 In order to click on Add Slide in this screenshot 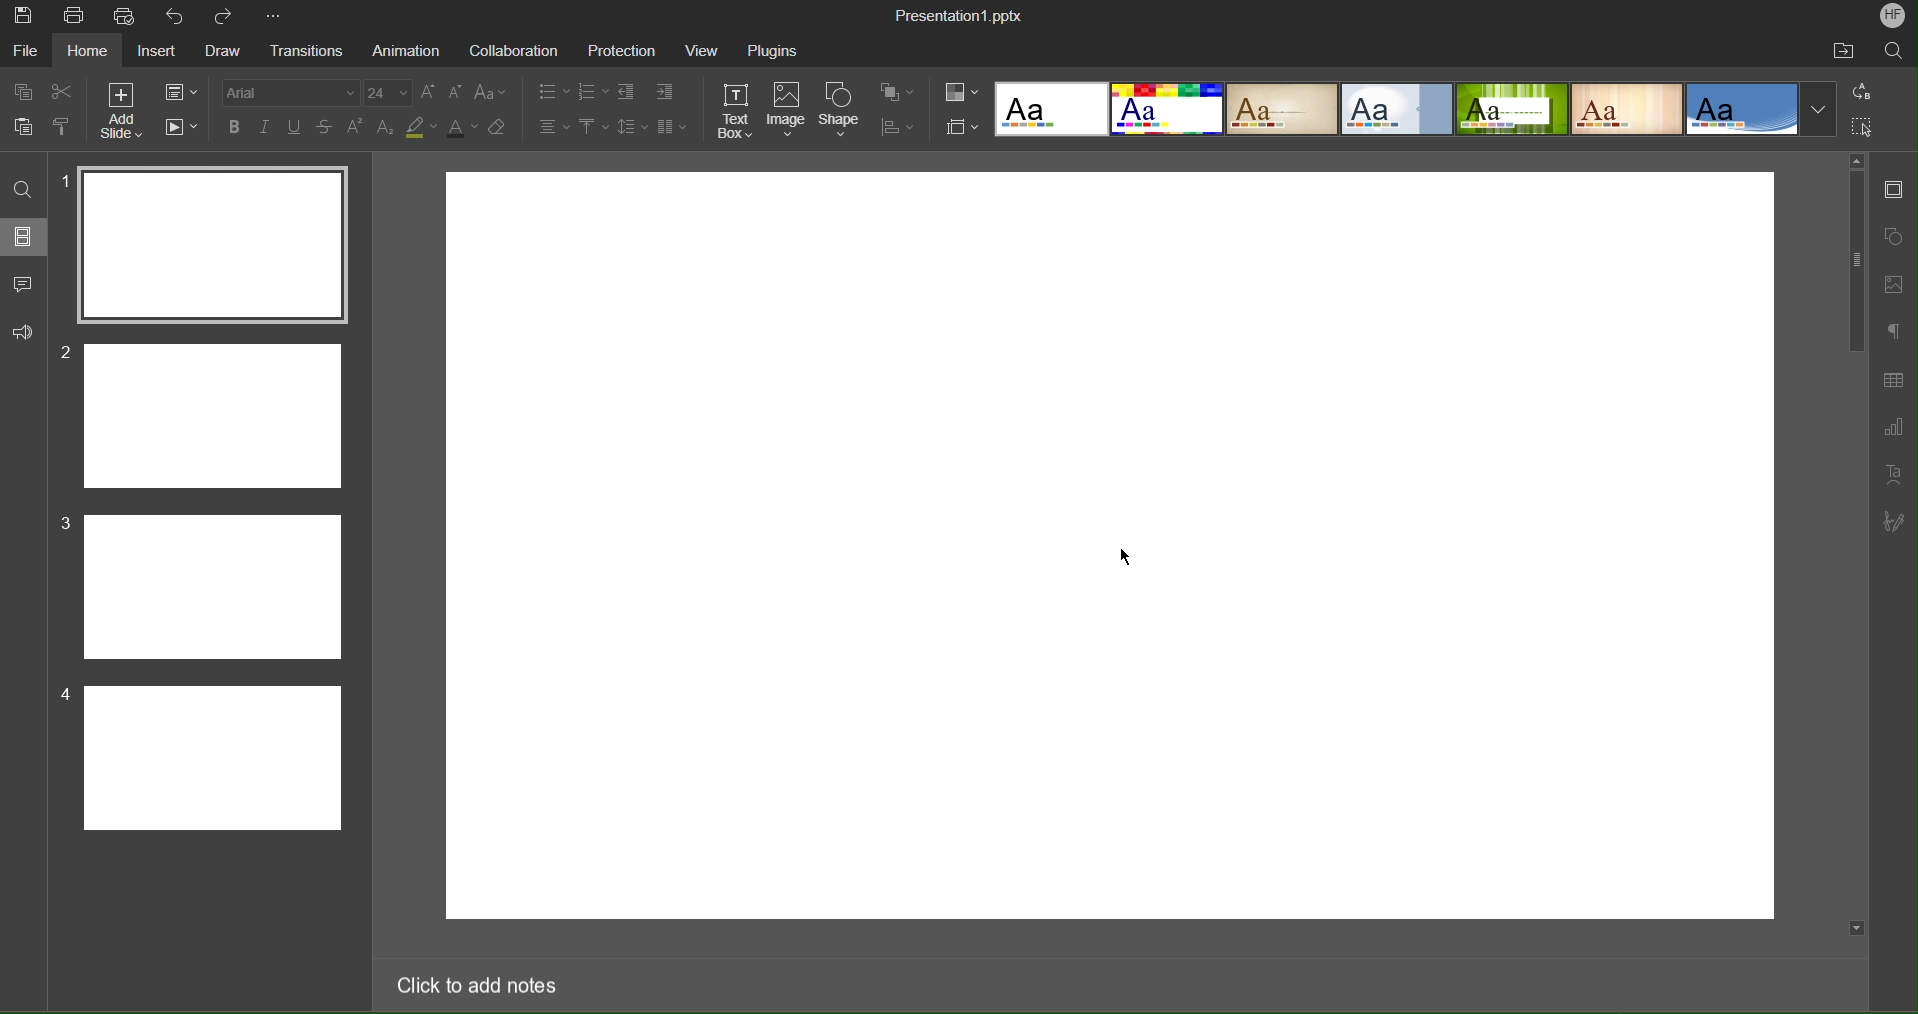, I will do `click(124, 108)`.